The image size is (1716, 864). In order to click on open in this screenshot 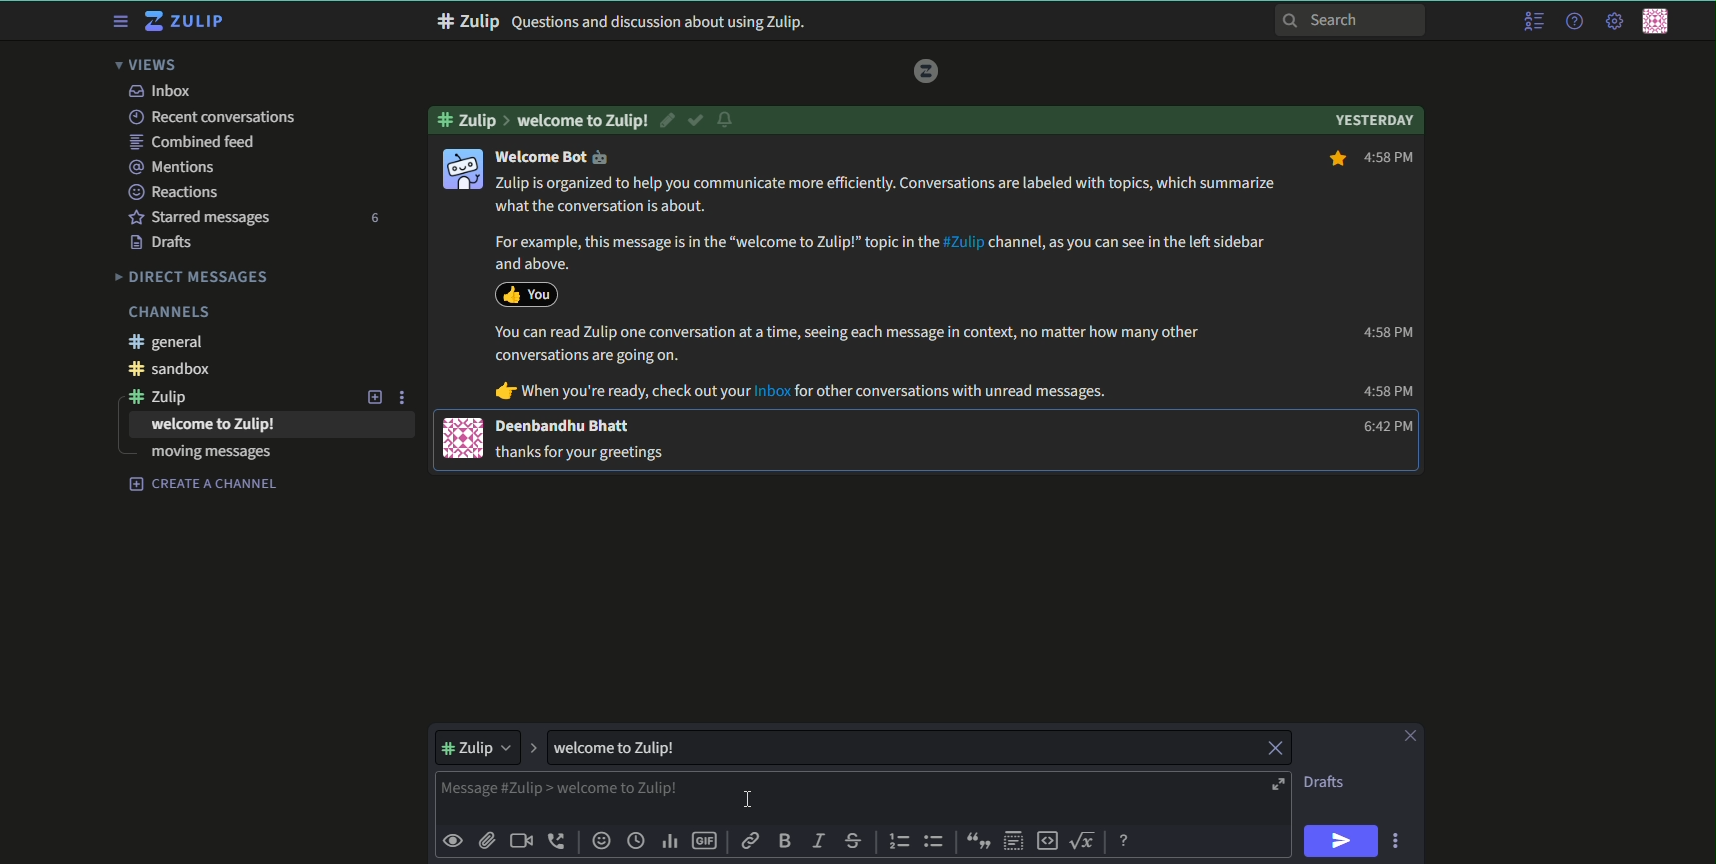, I will do `click(1276, 785)`.